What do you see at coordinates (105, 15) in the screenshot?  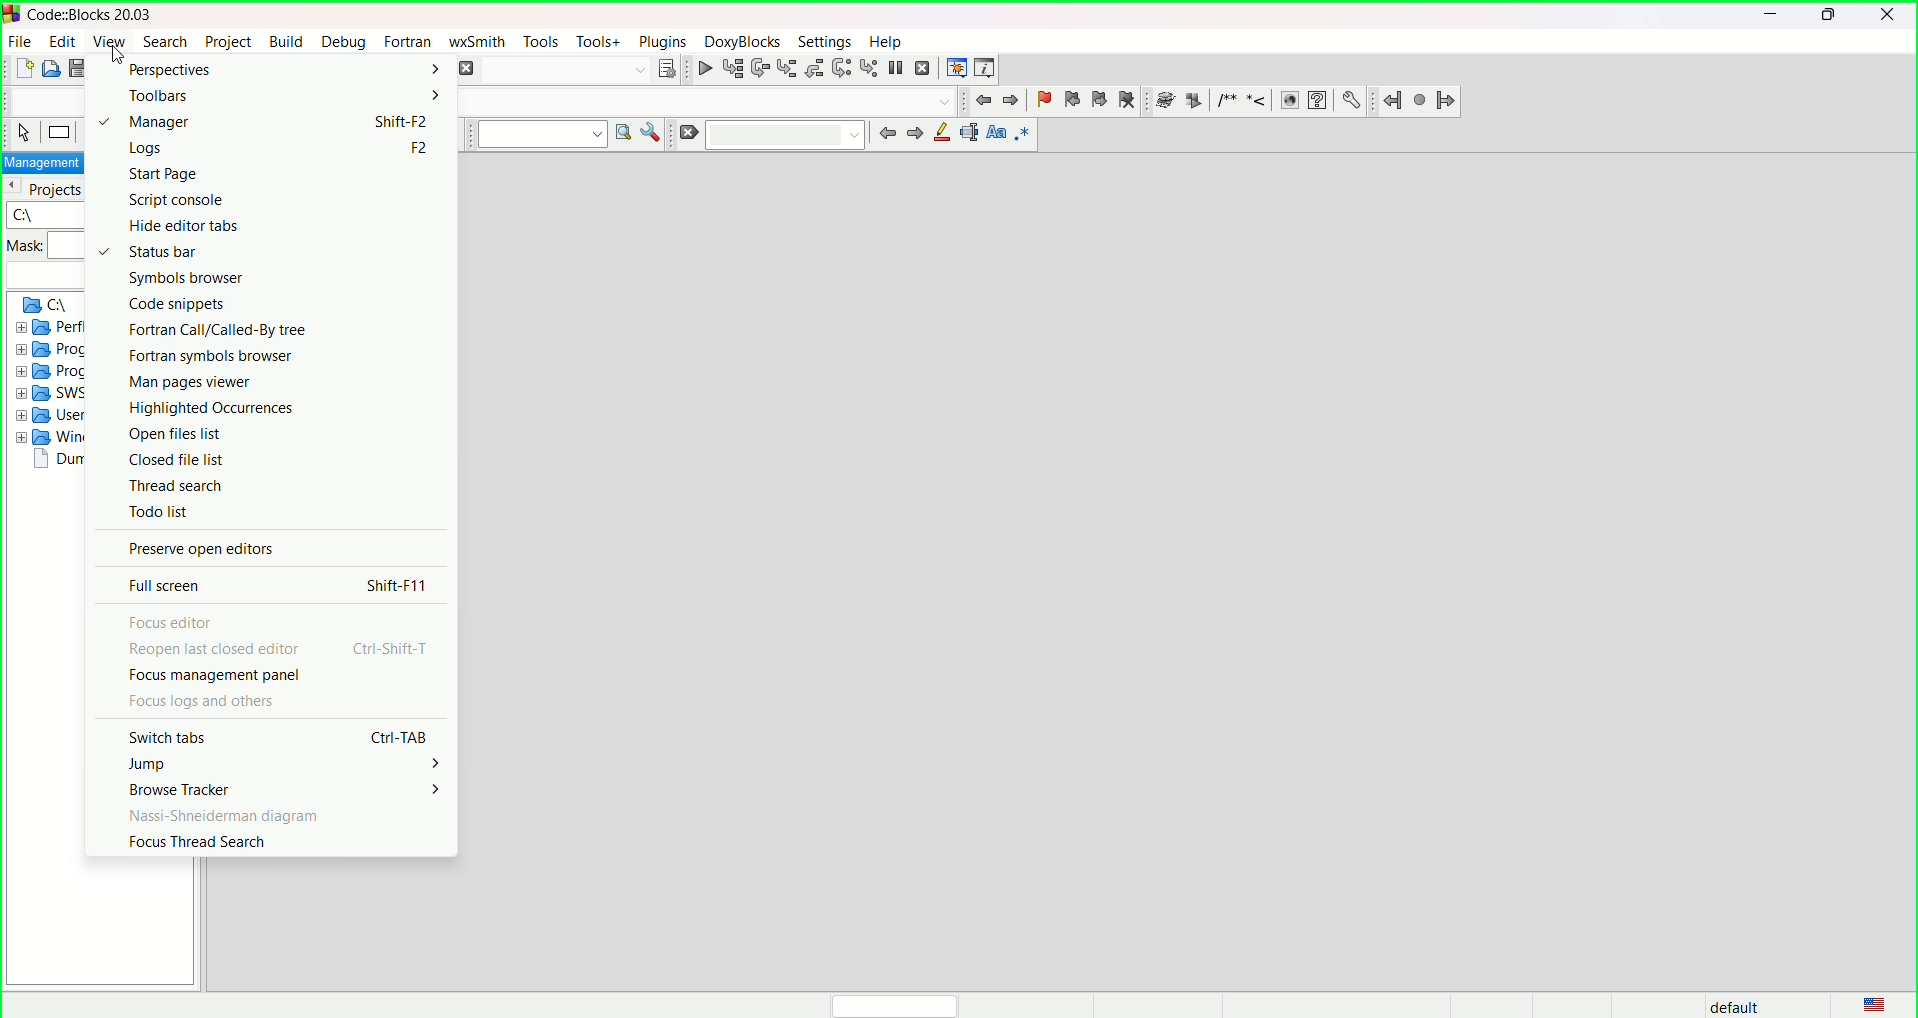 I see `CodeBlocks::20.03` at bounding box center [105, 15].